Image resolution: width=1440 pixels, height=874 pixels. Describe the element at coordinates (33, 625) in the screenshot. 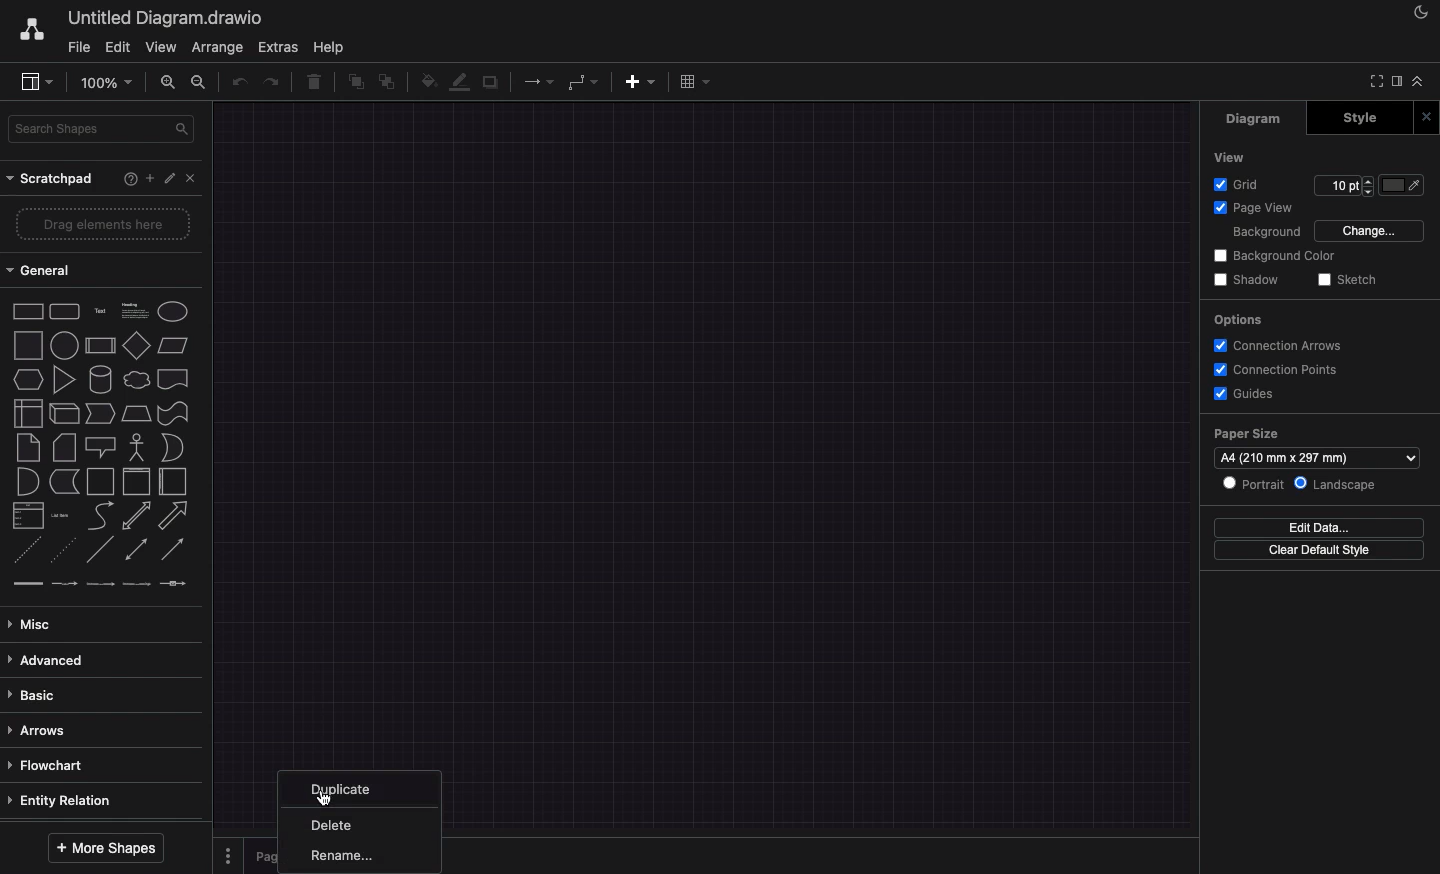

I see `misc` at that location.